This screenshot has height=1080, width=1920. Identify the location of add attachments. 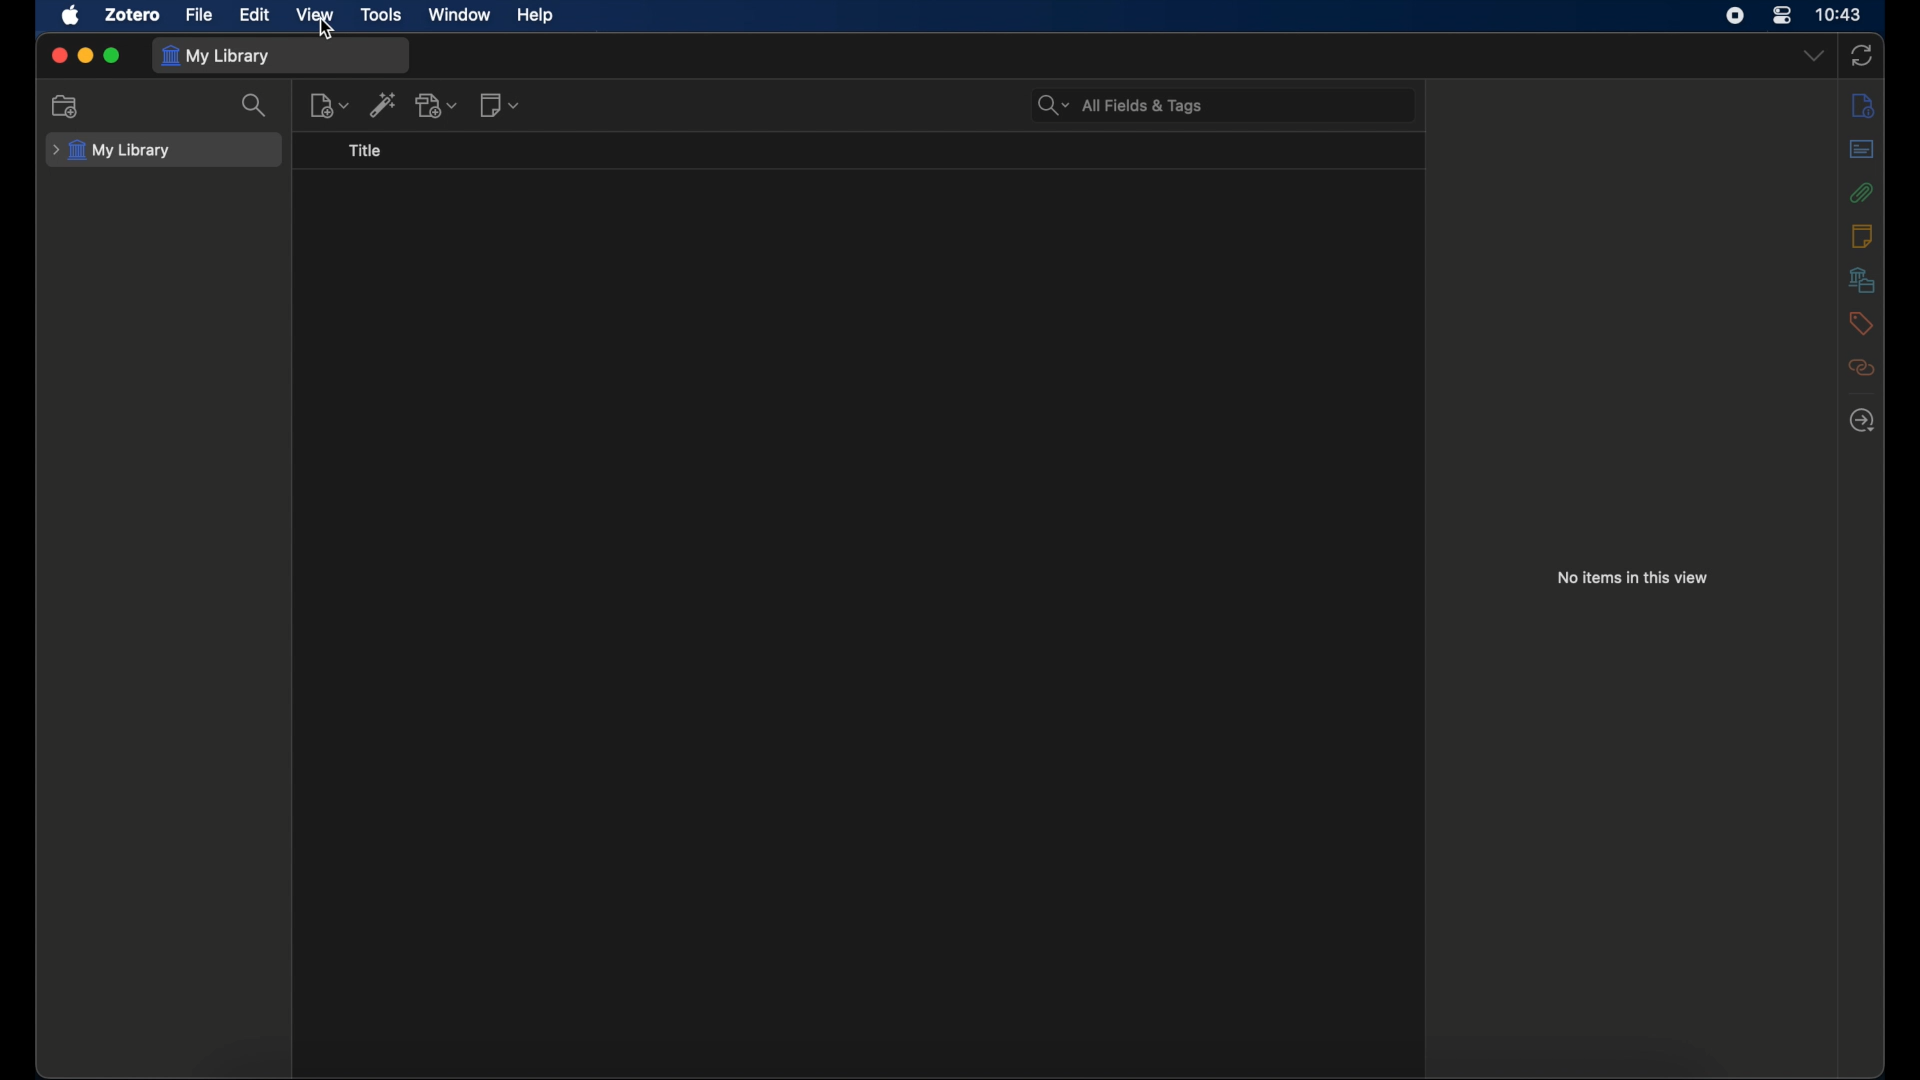
(437, 104).